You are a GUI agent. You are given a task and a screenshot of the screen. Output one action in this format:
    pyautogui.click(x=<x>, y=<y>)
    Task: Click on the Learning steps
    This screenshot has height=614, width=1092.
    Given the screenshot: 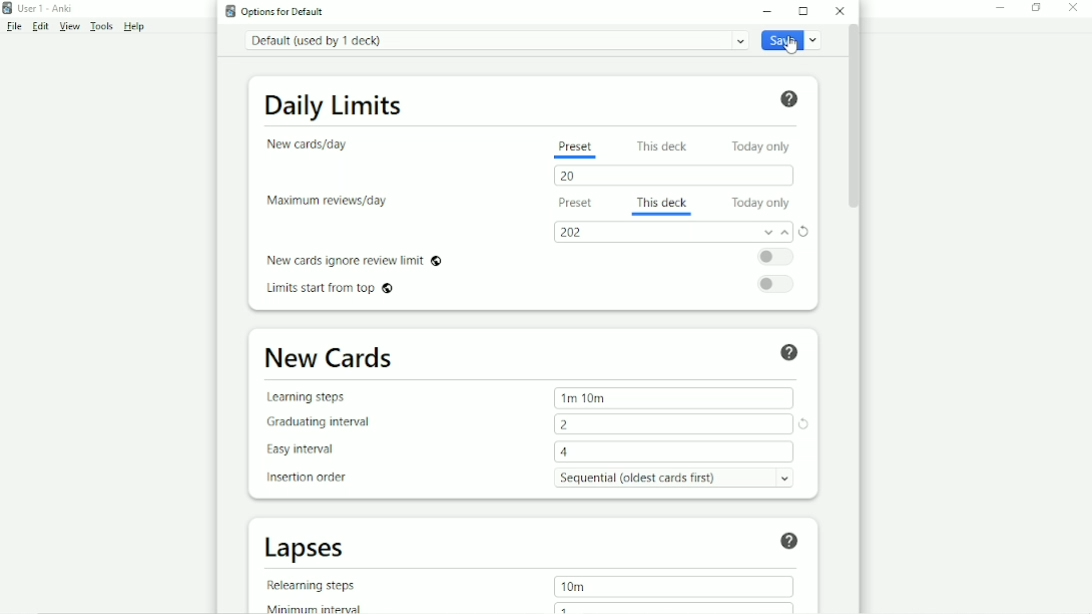 What is the action you would take?
    pyautogui.click(x=312, y=397)
    